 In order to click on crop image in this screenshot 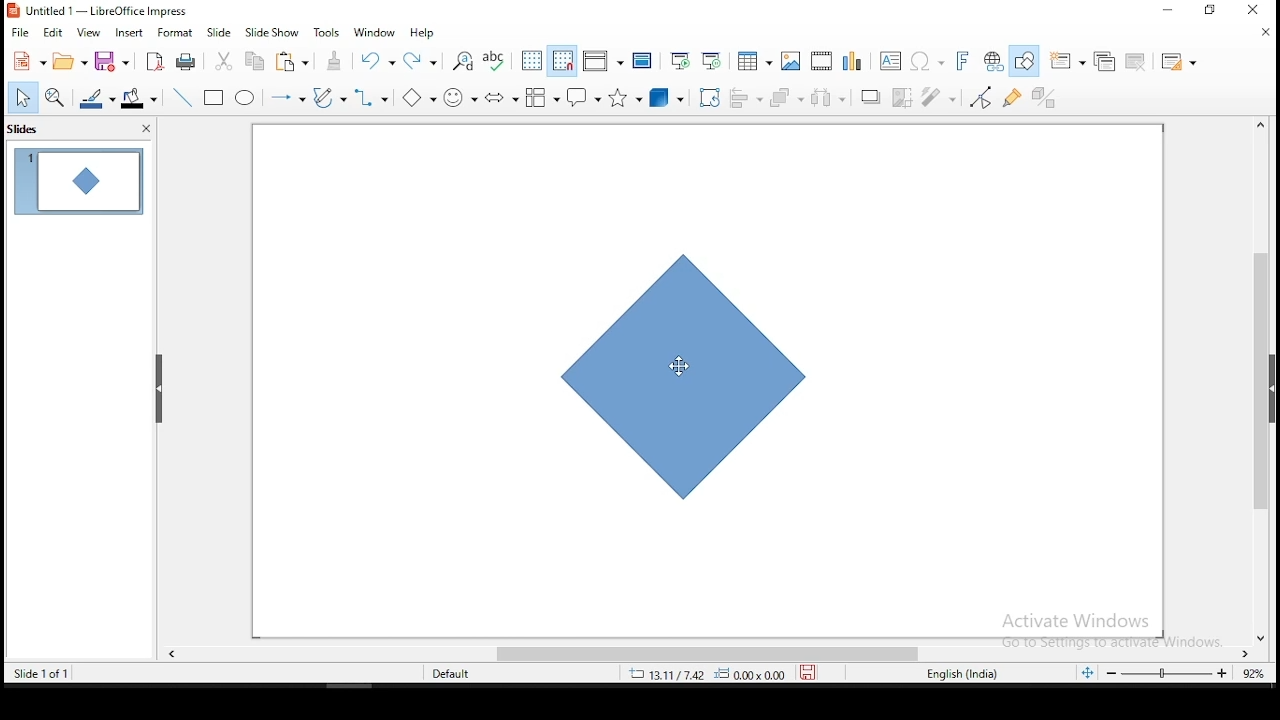, I will do `click(905, 100)`.